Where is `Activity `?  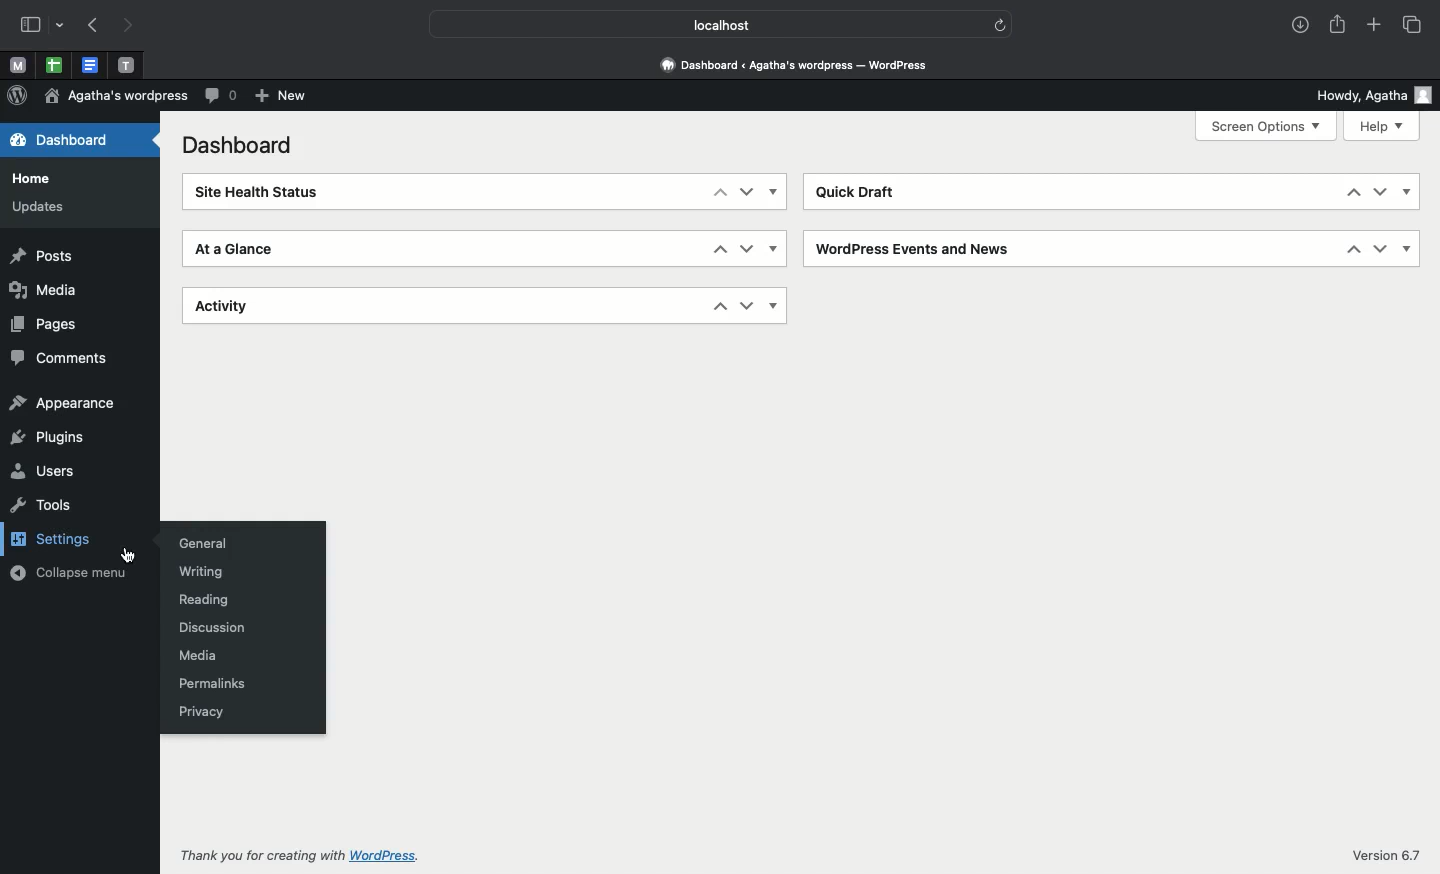 Activity  is located at coordinates (218, 307).